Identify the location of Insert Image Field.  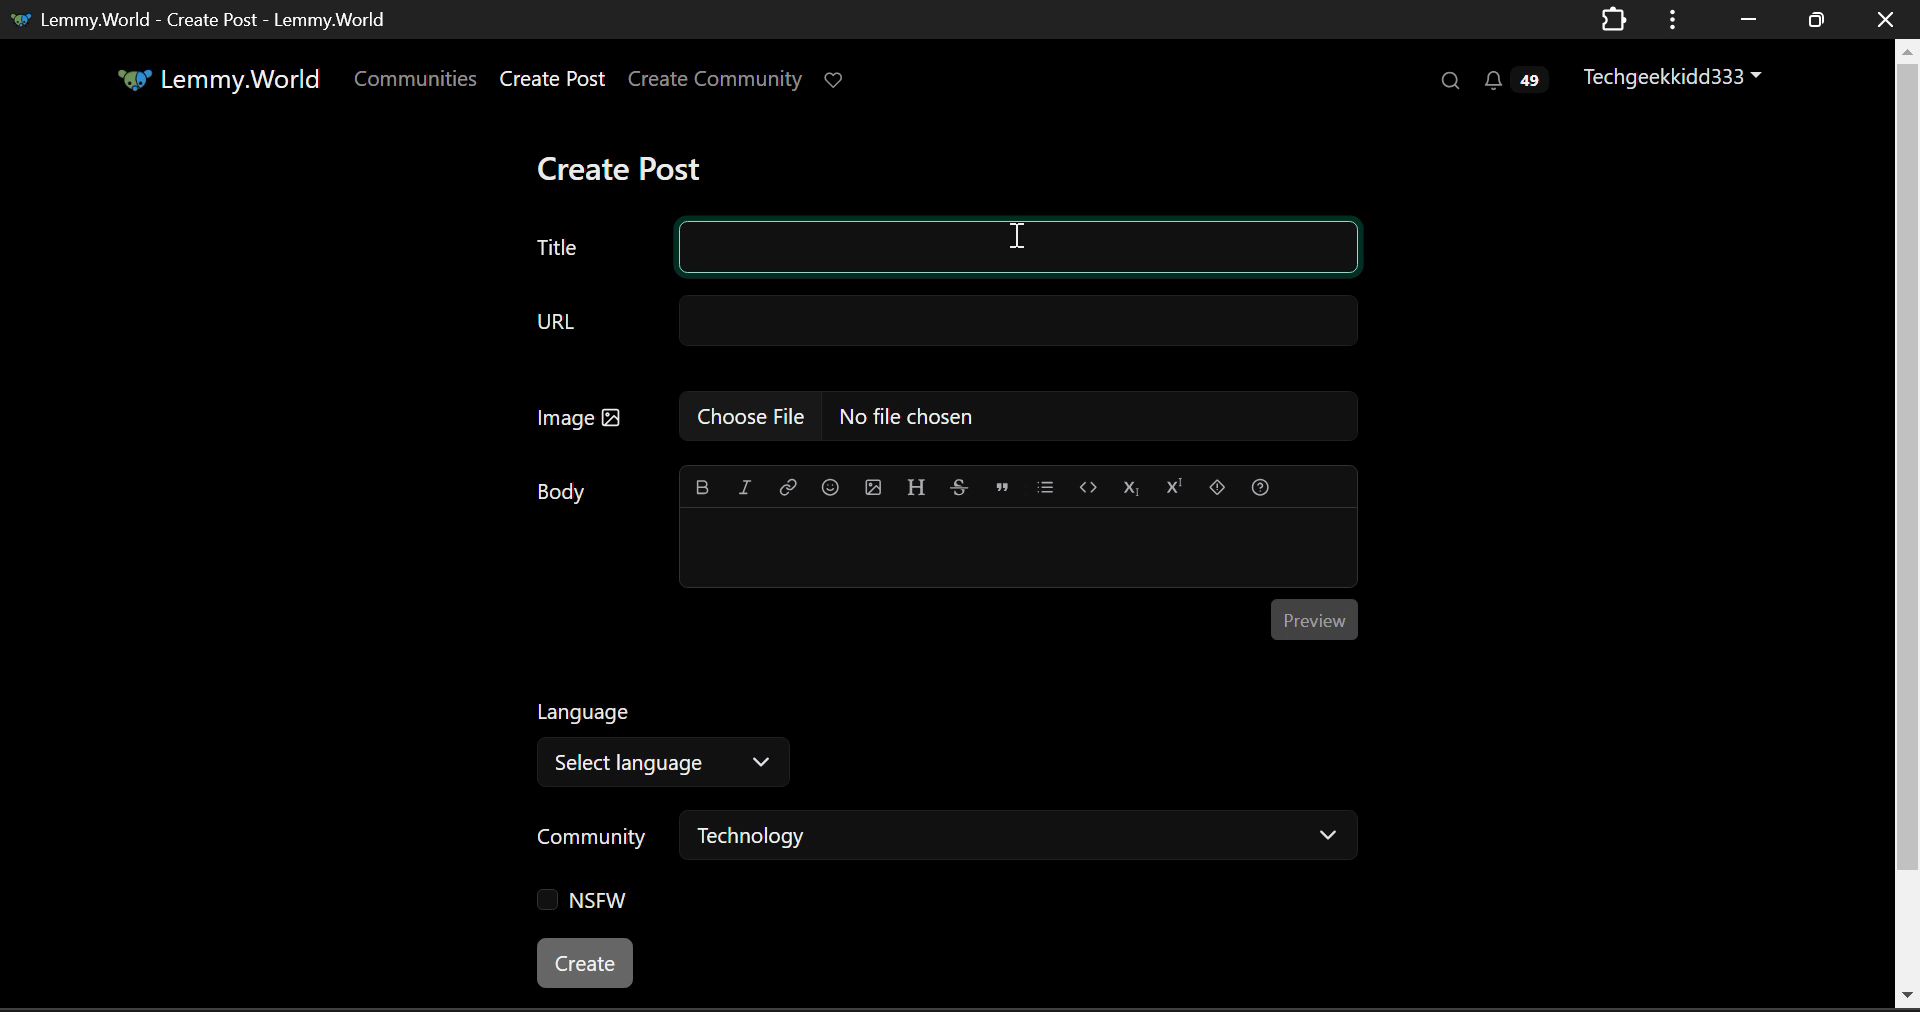
(934, 419).